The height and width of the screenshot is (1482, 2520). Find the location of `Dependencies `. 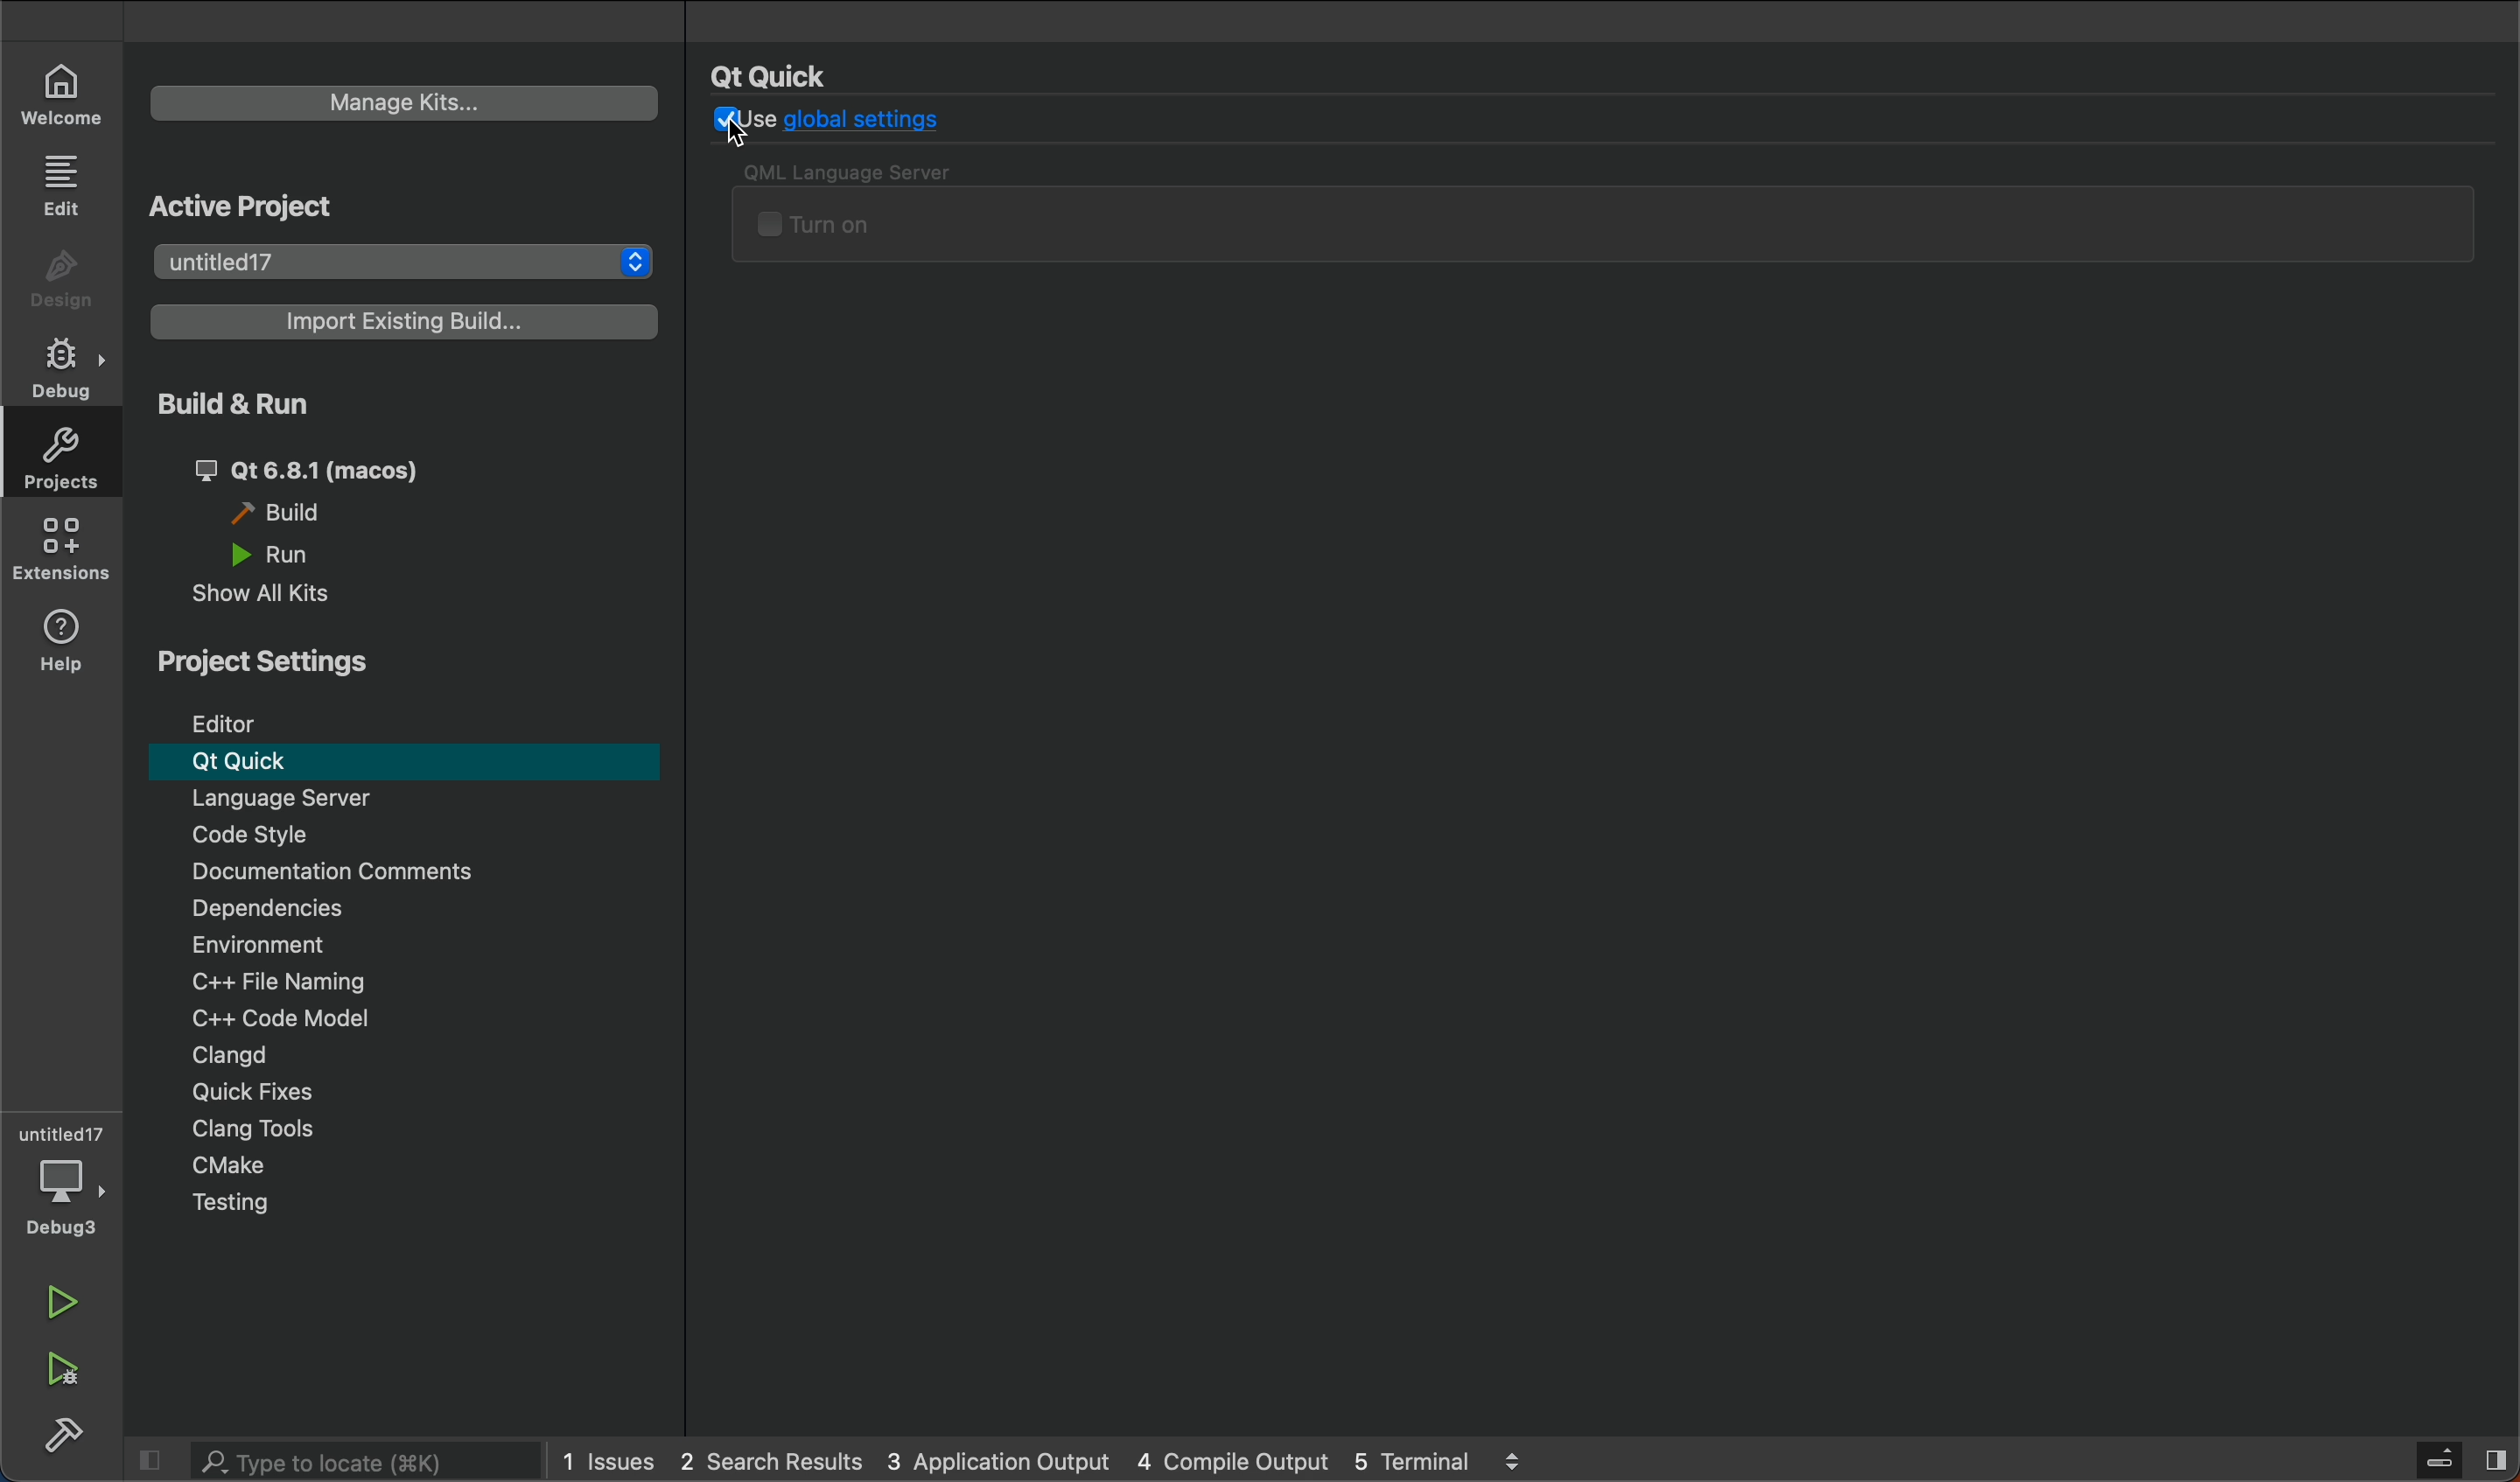

Dependencies  is located at coordinates (425, 911).